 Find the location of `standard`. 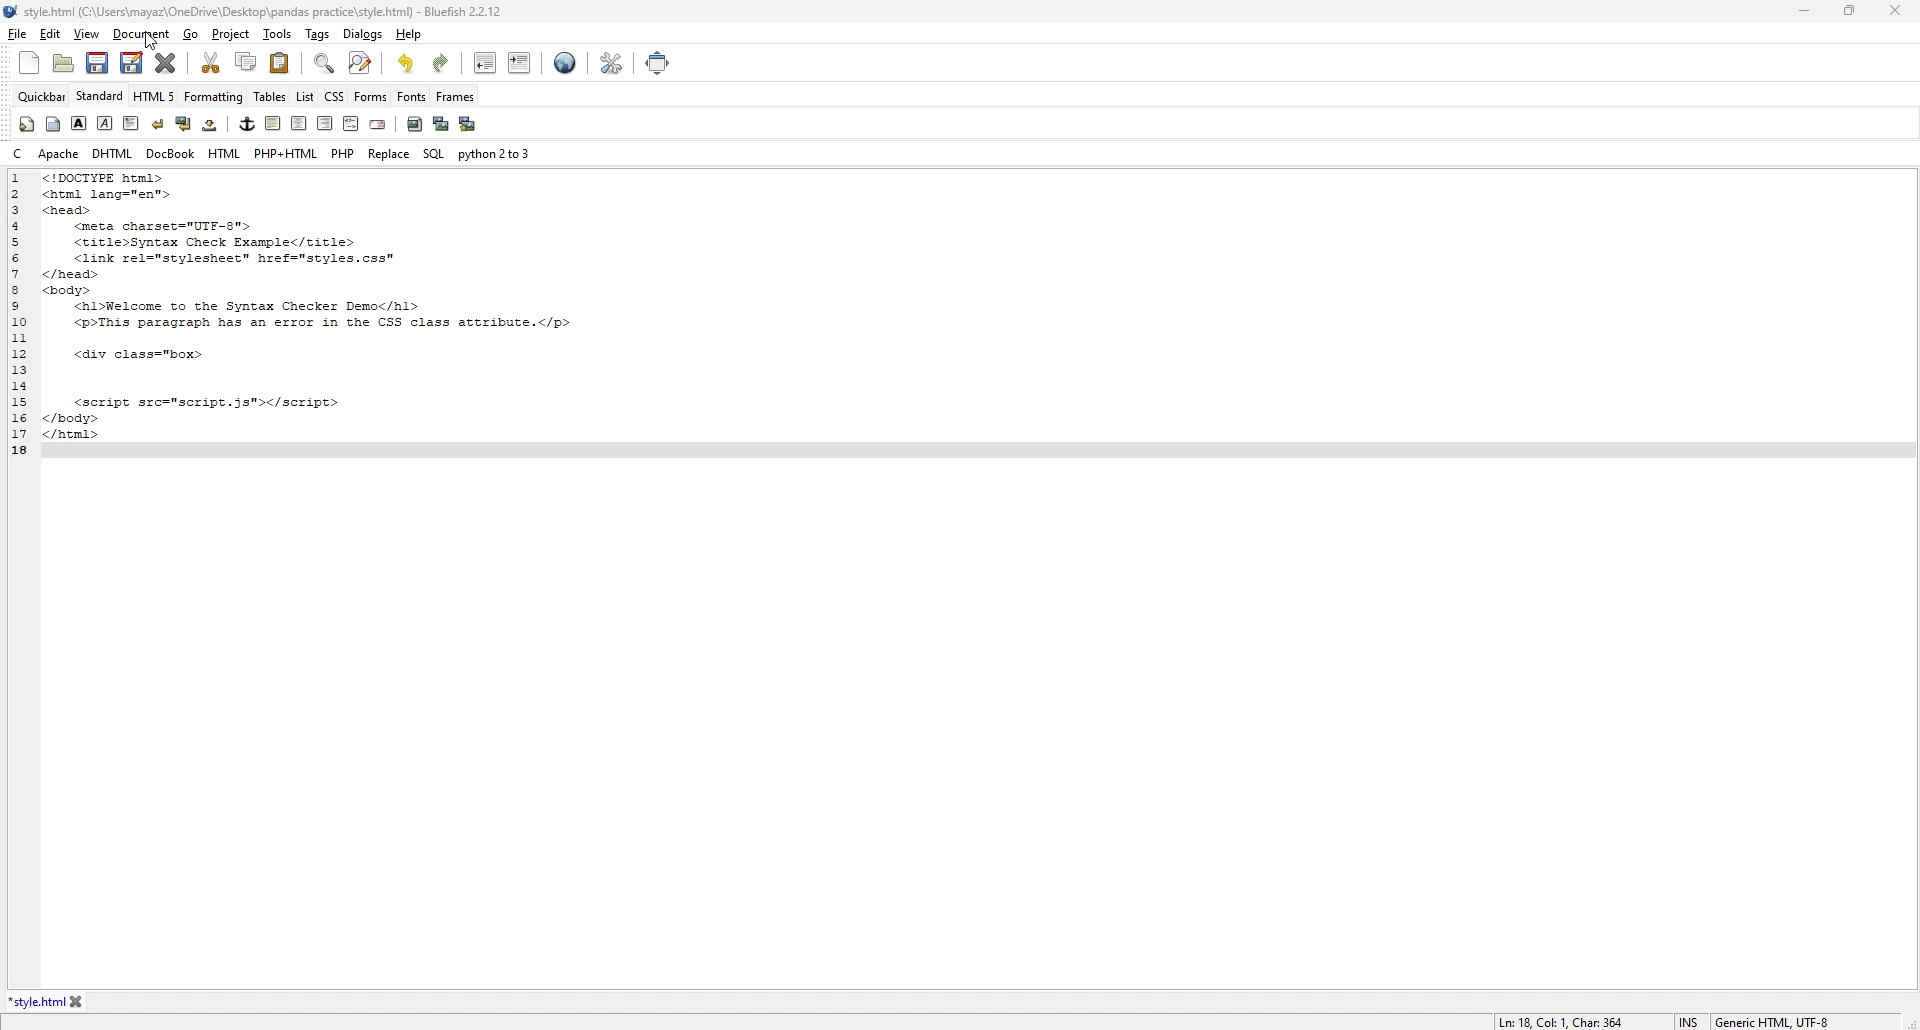

standard is located at coordinates (101, 95).